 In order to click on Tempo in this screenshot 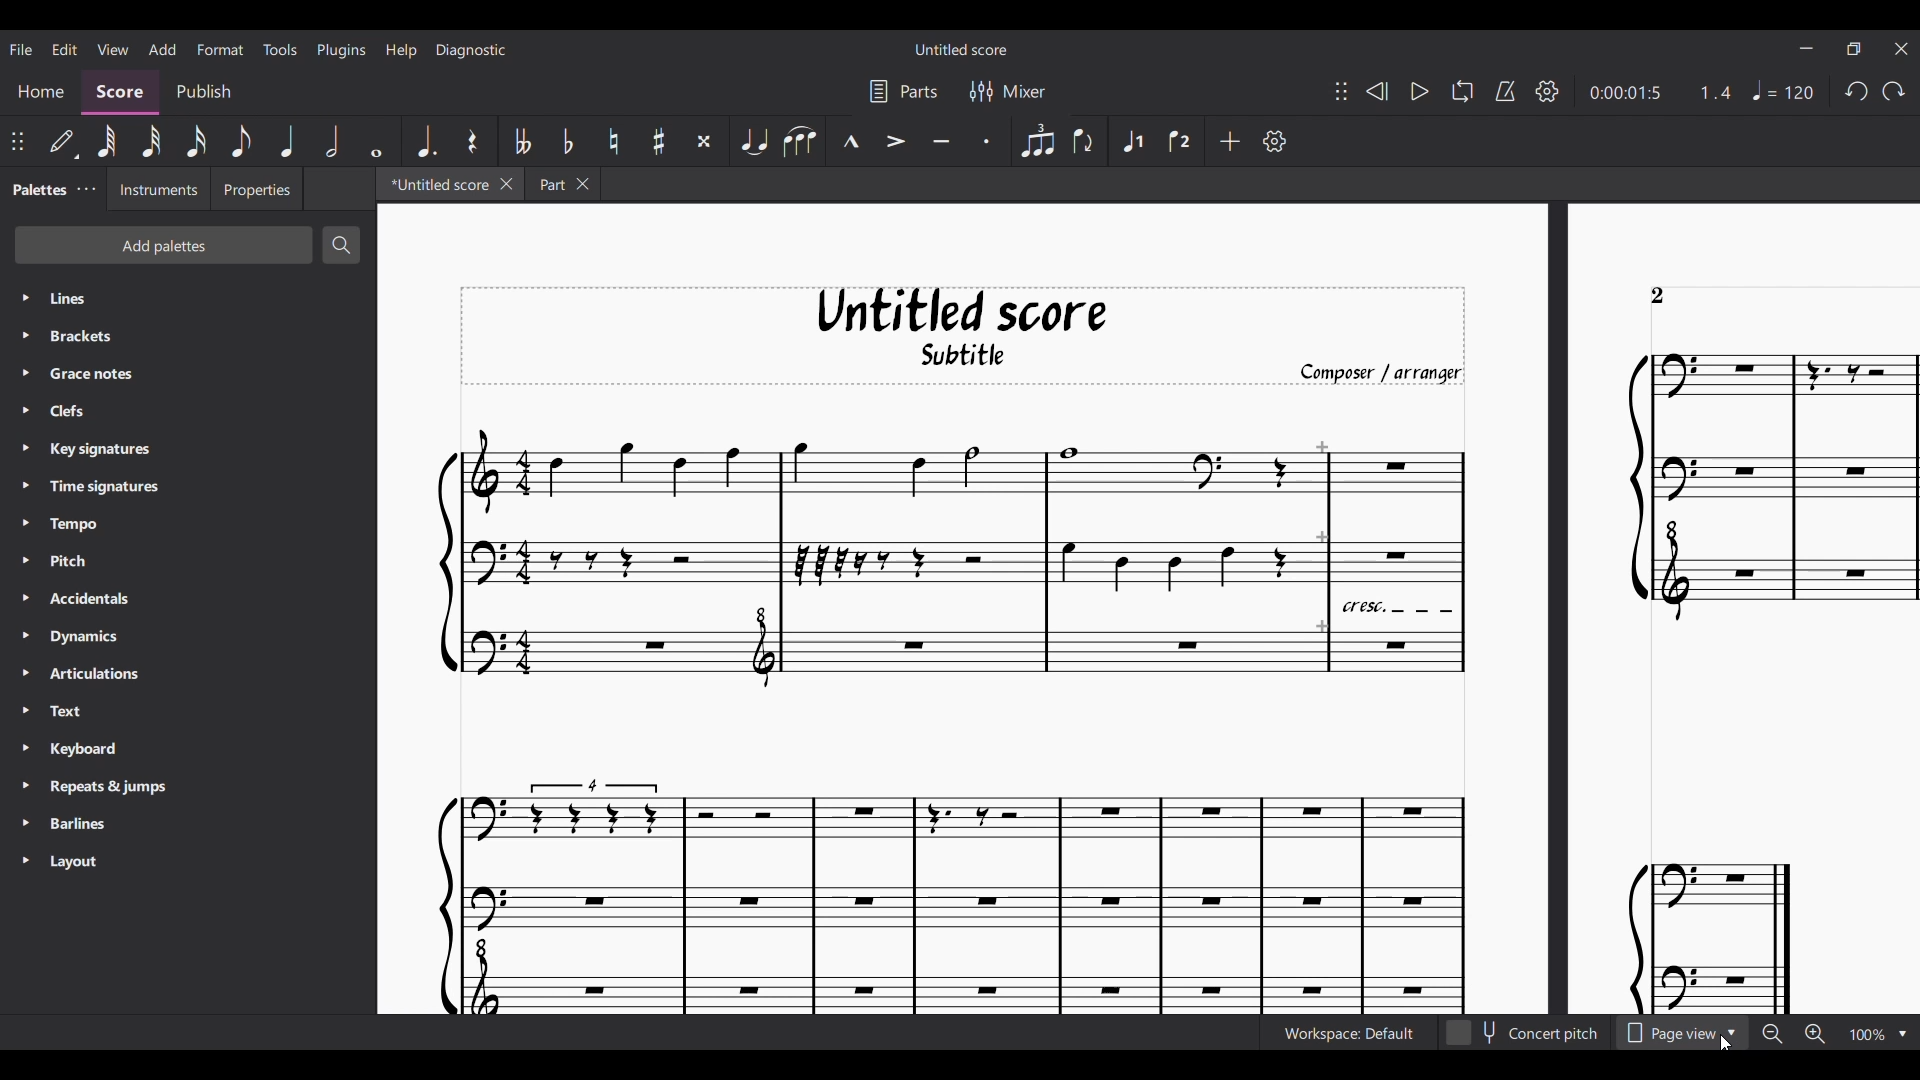, I will do `click(1782, 91)`.